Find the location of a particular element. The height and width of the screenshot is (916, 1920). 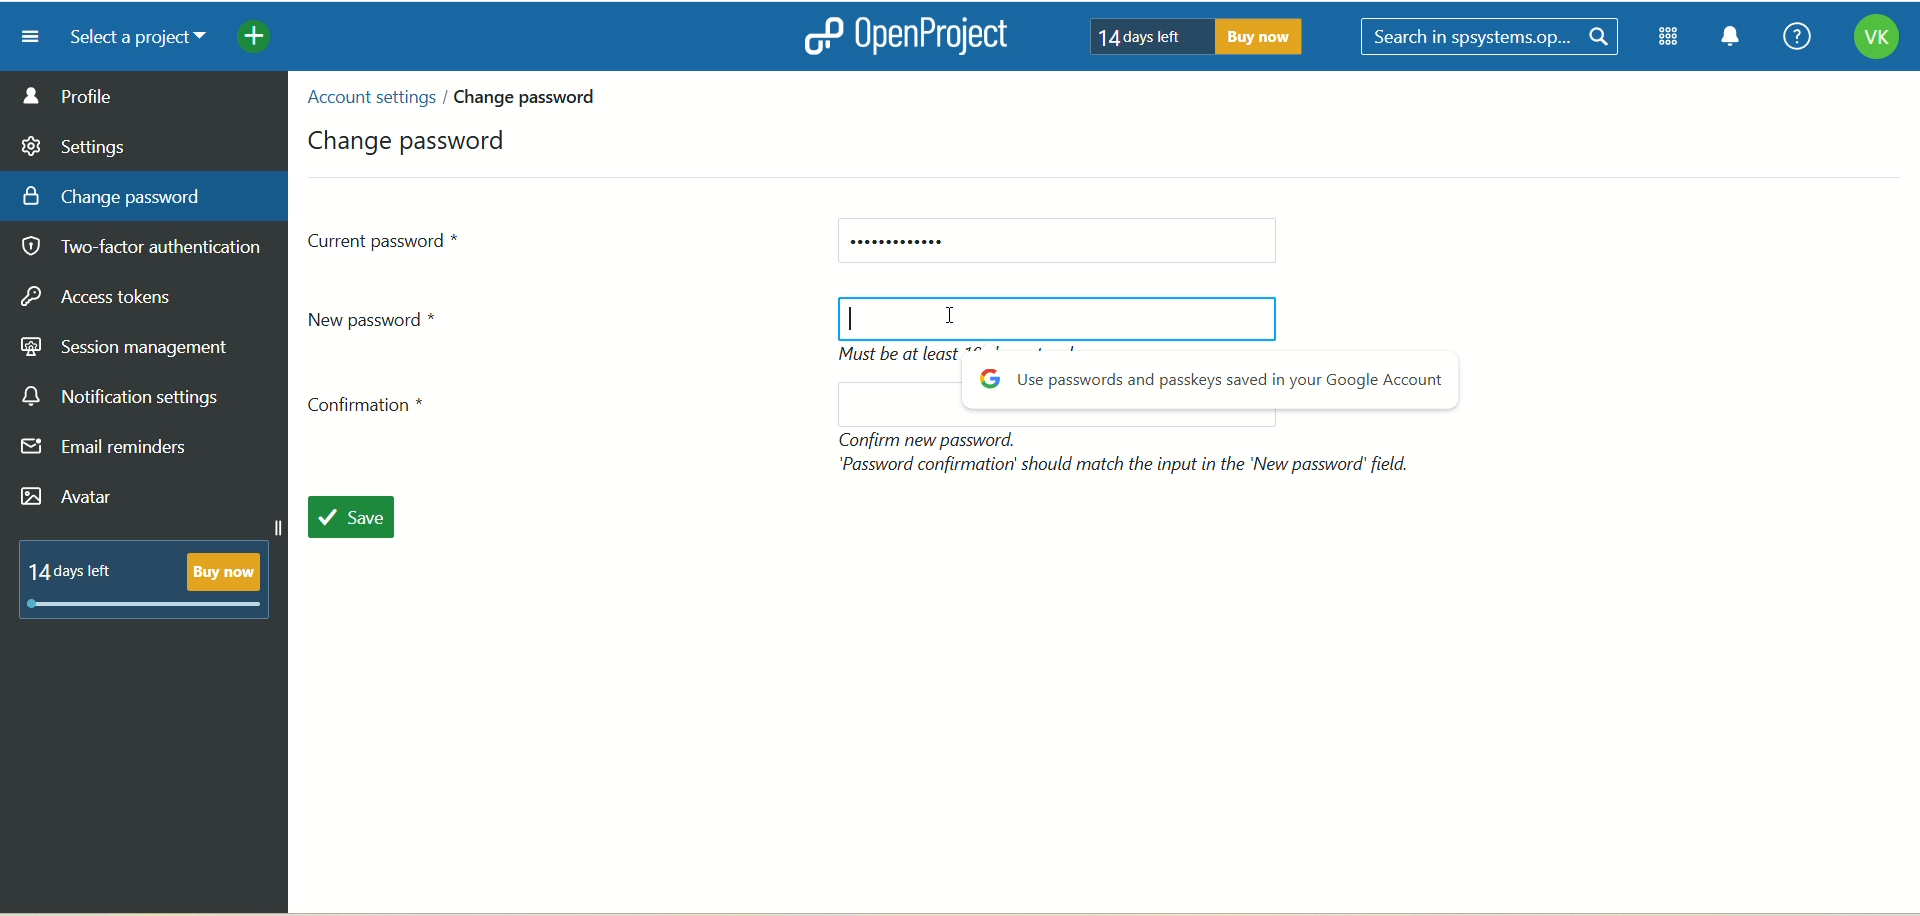

text is located at coordinates (153, 576).